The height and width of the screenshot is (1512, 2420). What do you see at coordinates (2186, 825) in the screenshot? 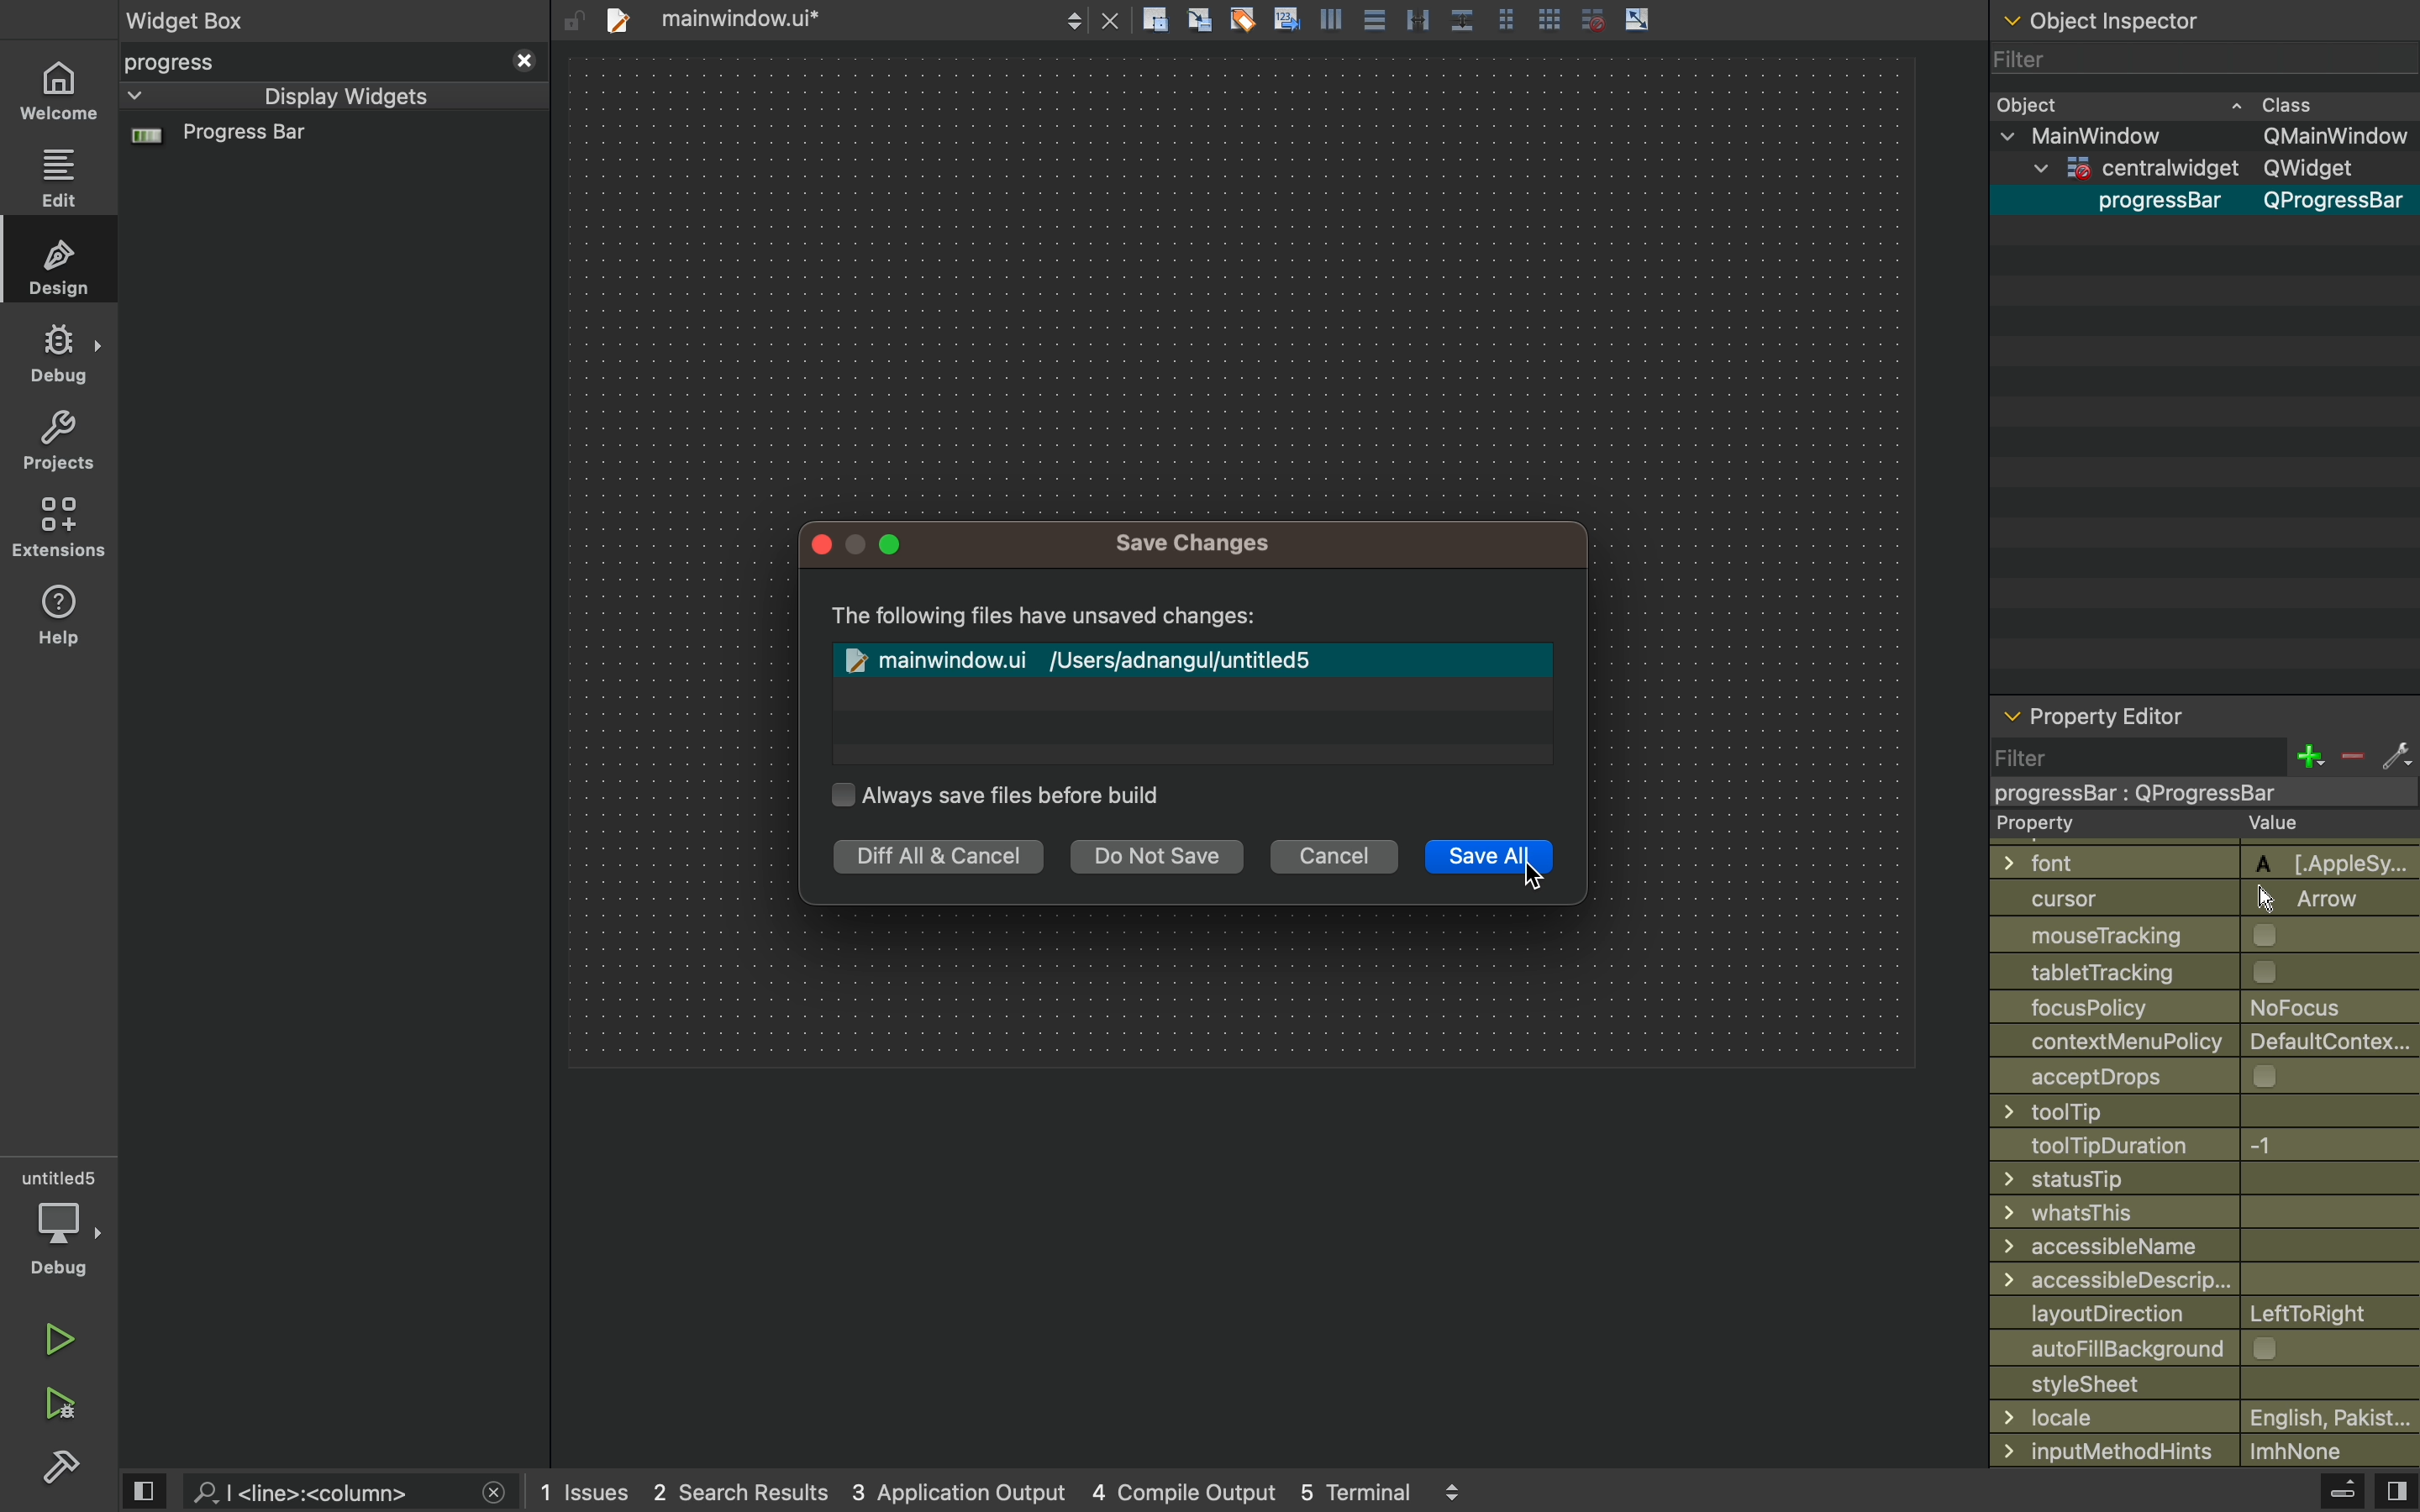
I see `property` at bounding box center [2186, 825].